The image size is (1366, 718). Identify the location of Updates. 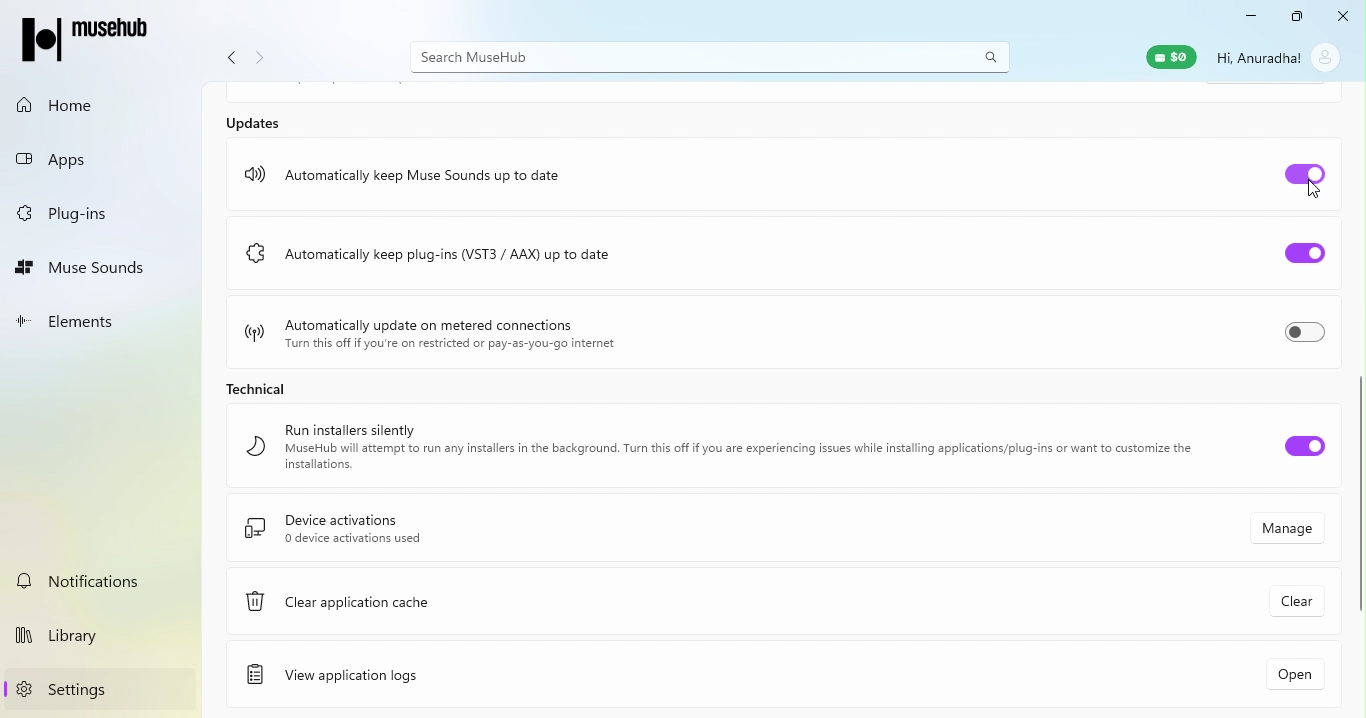
(257, 122).